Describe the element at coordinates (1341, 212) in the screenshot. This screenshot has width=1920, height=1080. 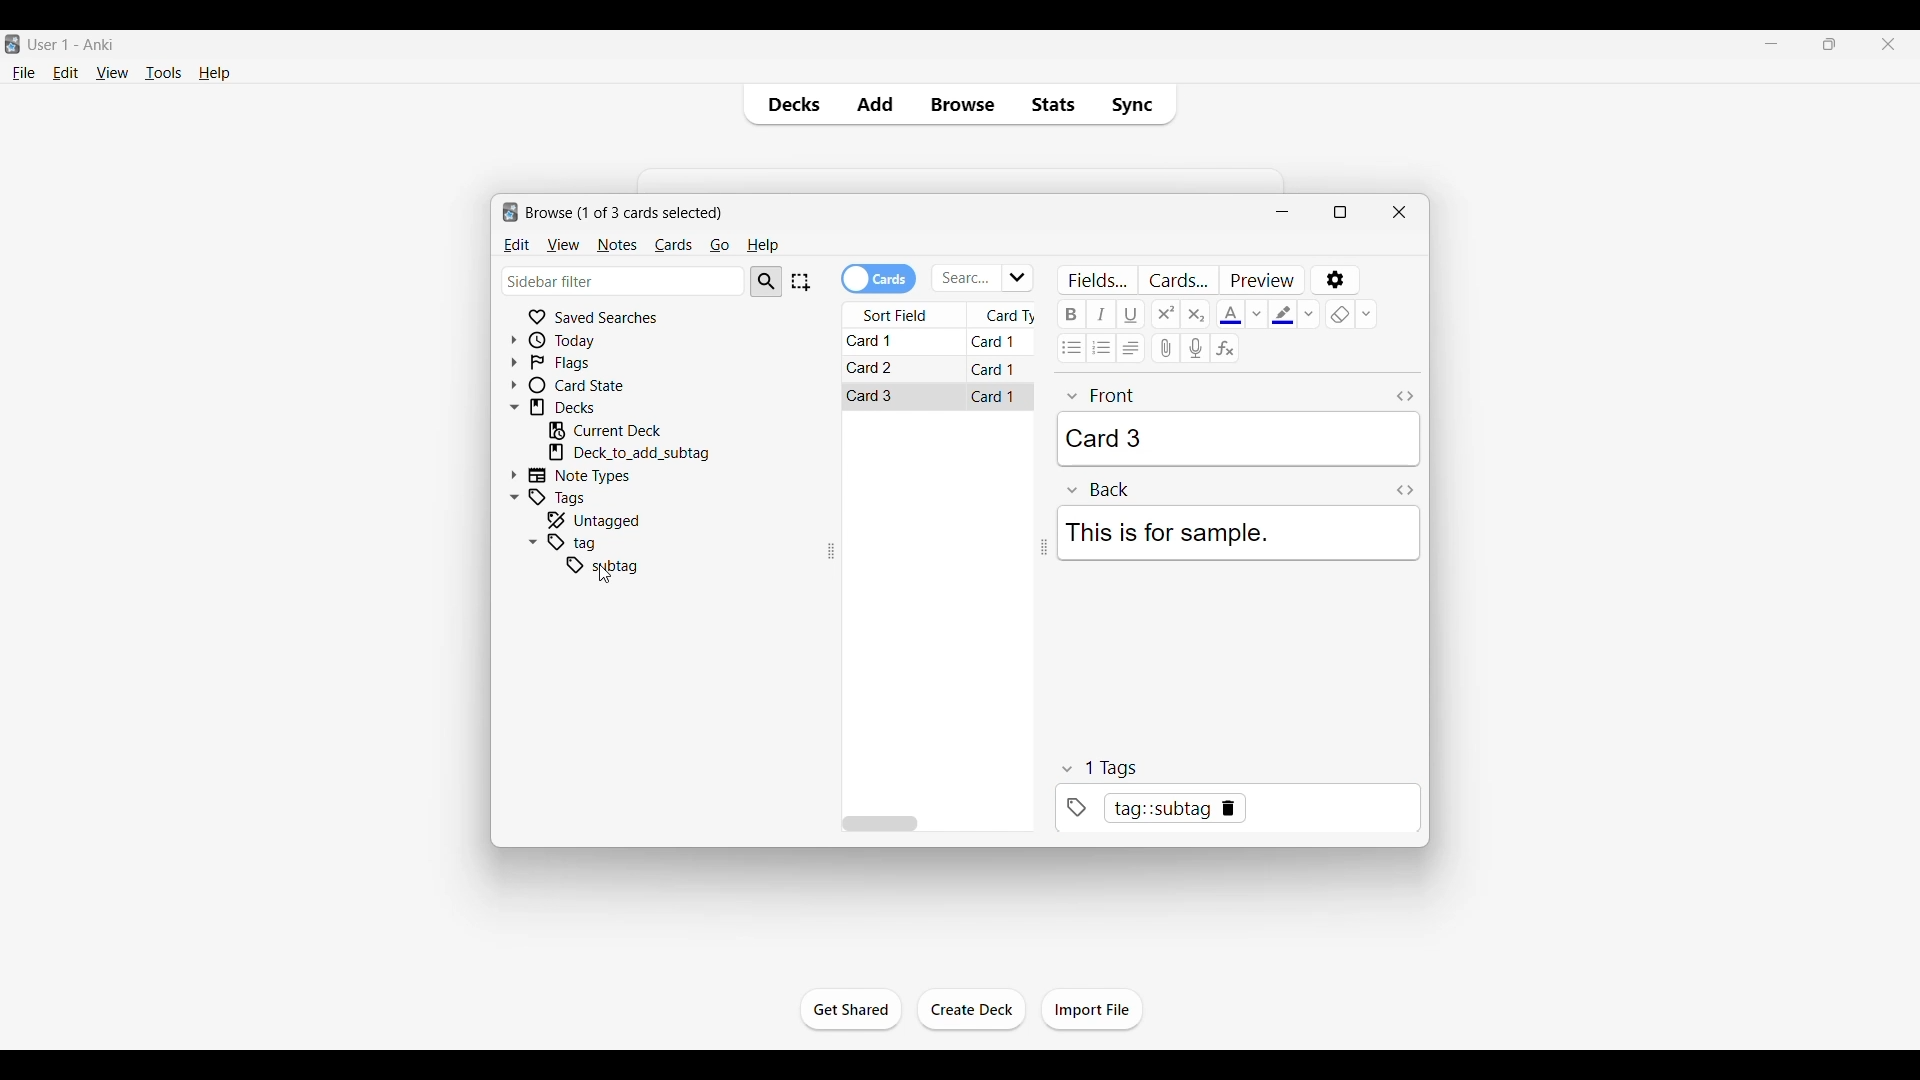
I see `Show window in` at that location.